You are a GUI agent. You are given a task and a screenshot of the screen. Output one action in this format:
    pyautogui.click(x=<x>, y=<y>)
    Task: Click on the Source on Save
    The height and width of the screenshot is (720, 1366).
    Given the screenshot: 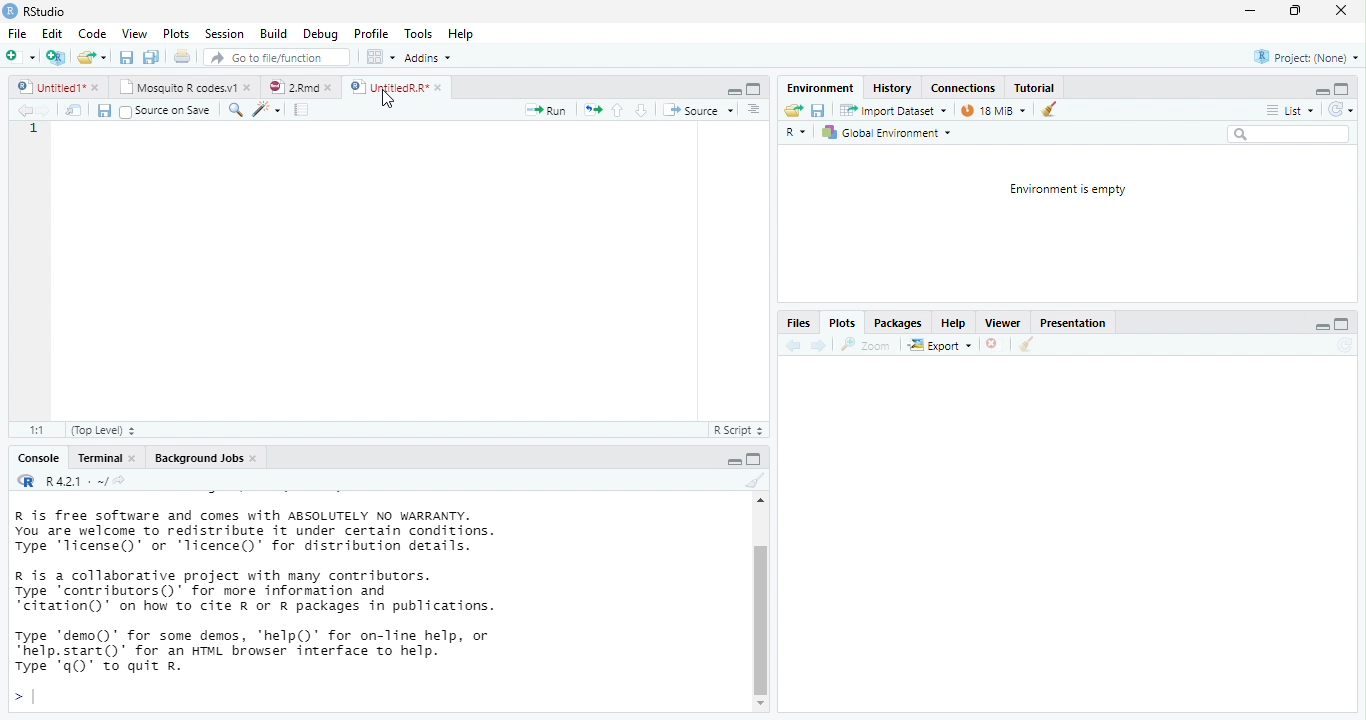 What is the action you would take?
    pyautogui.click(x=164, y=111)
    